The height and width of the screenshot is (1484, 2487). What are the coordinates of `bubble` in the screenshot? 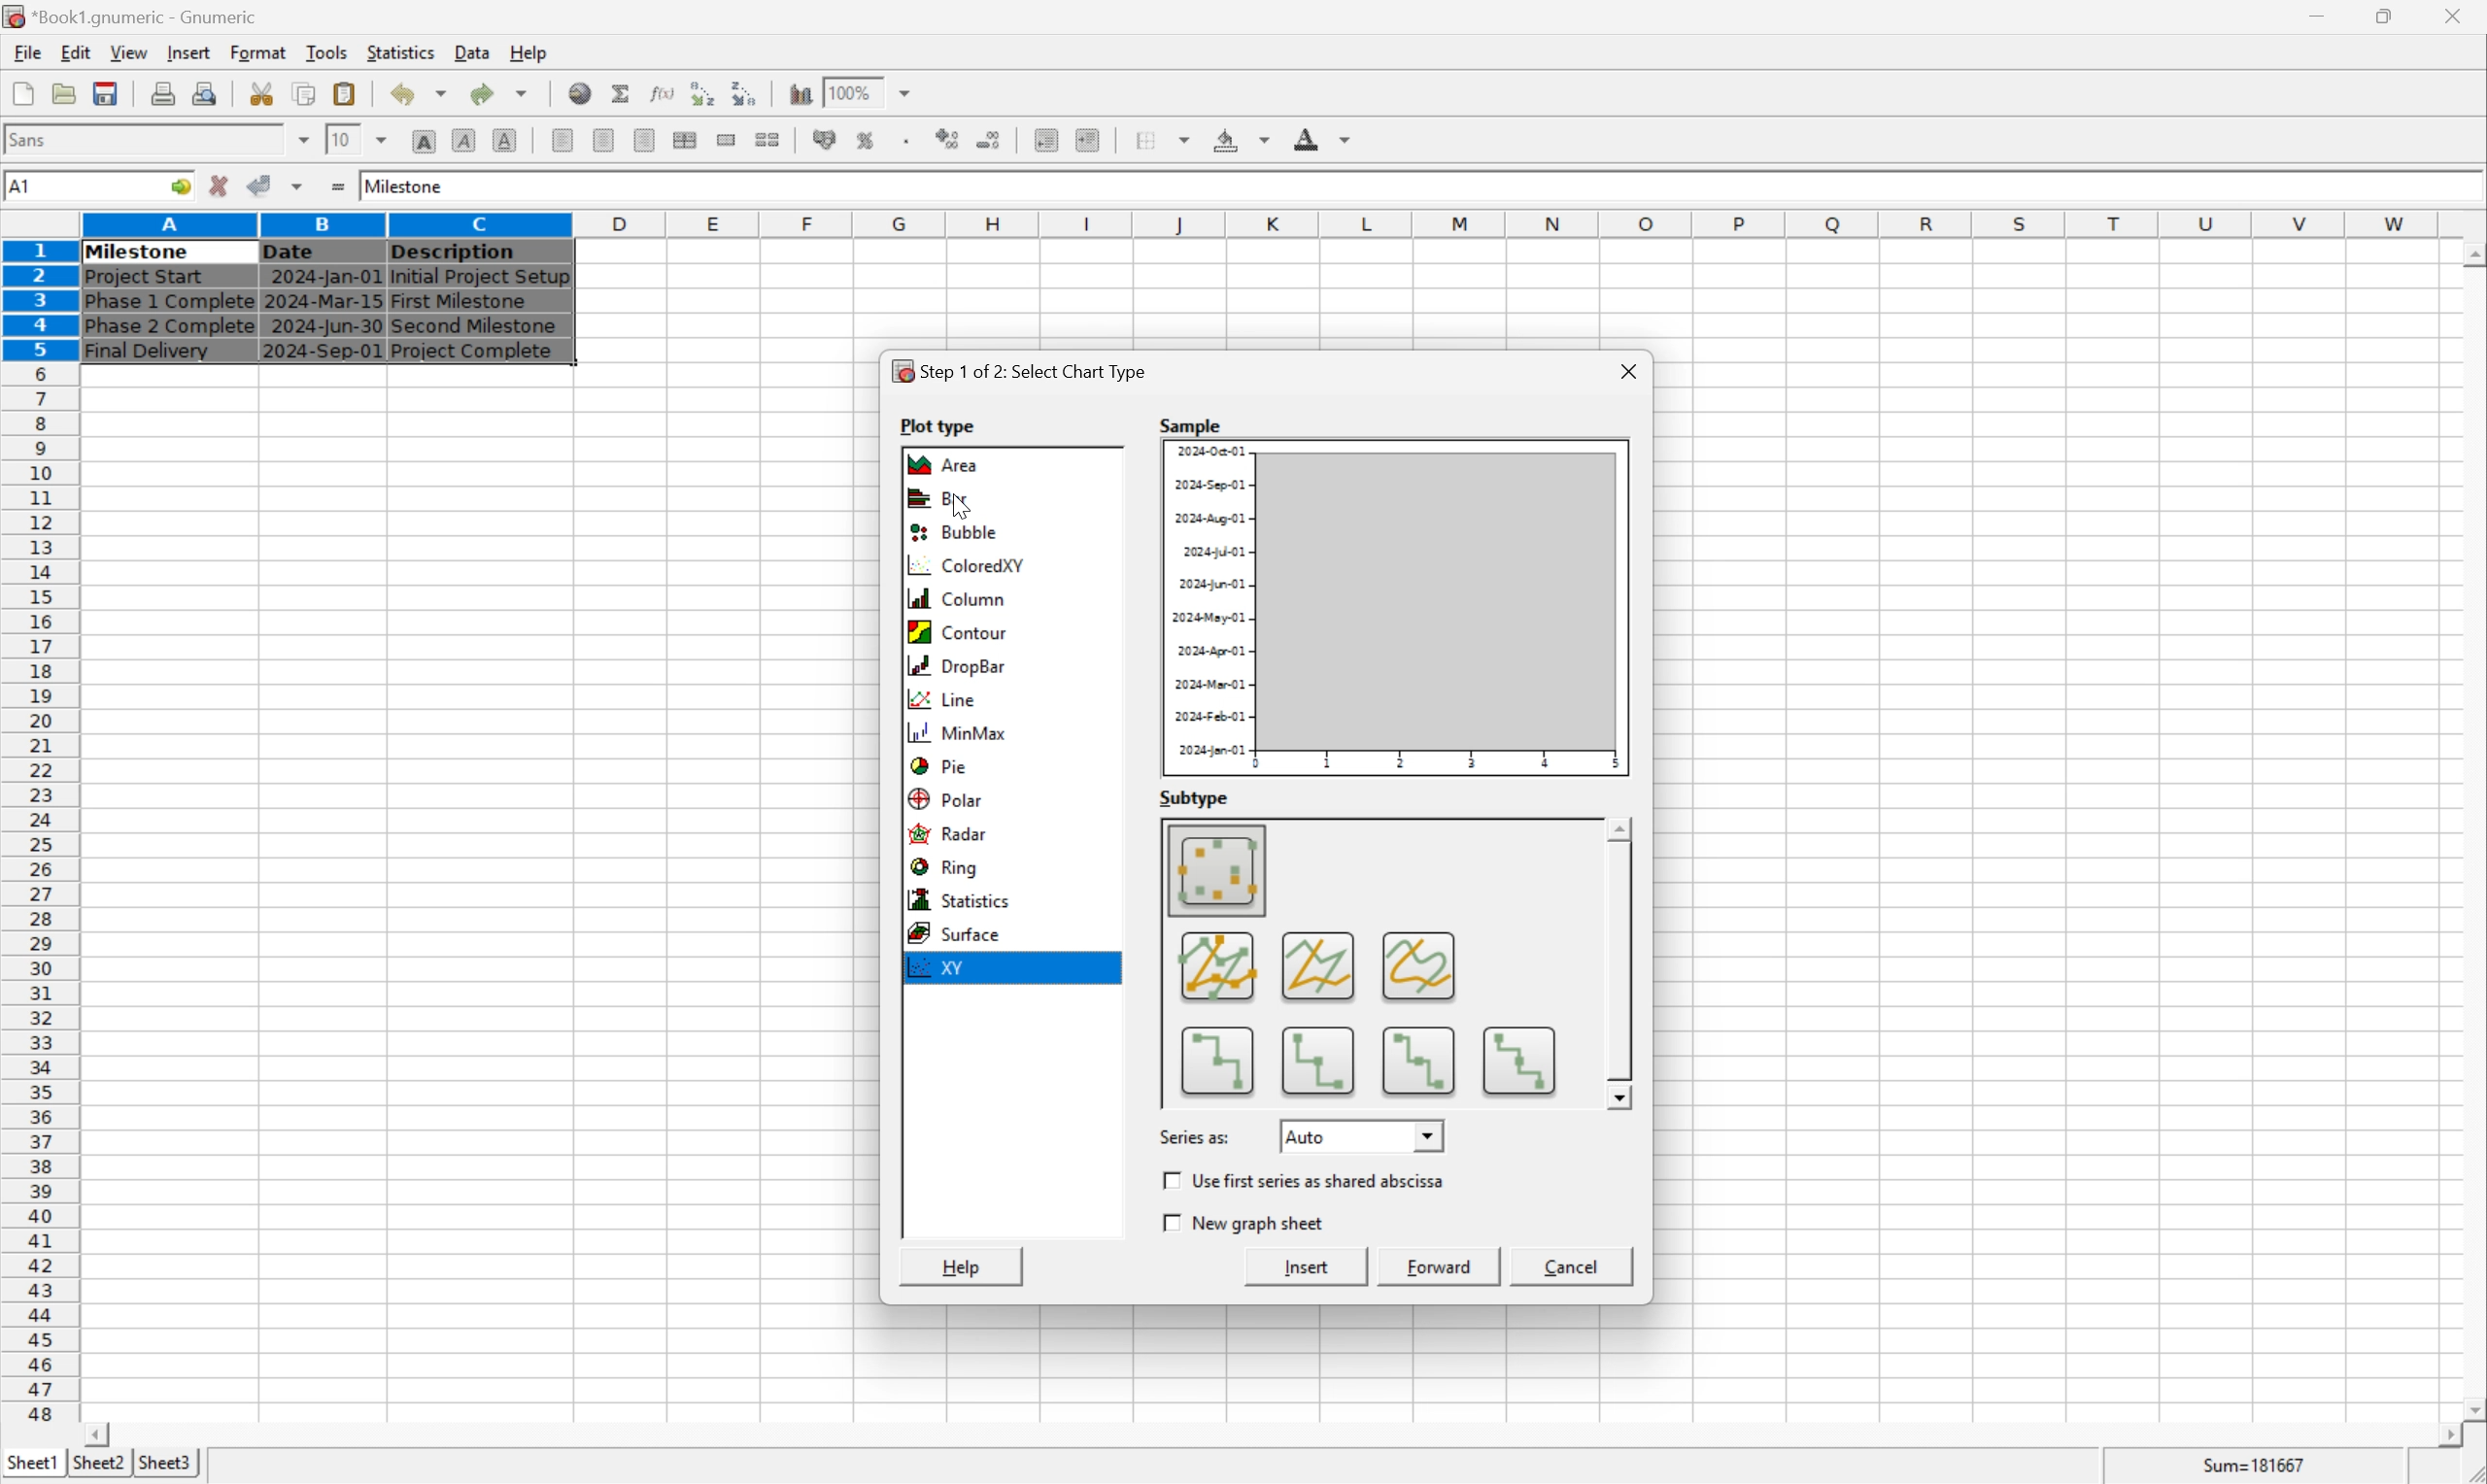 It's located at (948, 533).